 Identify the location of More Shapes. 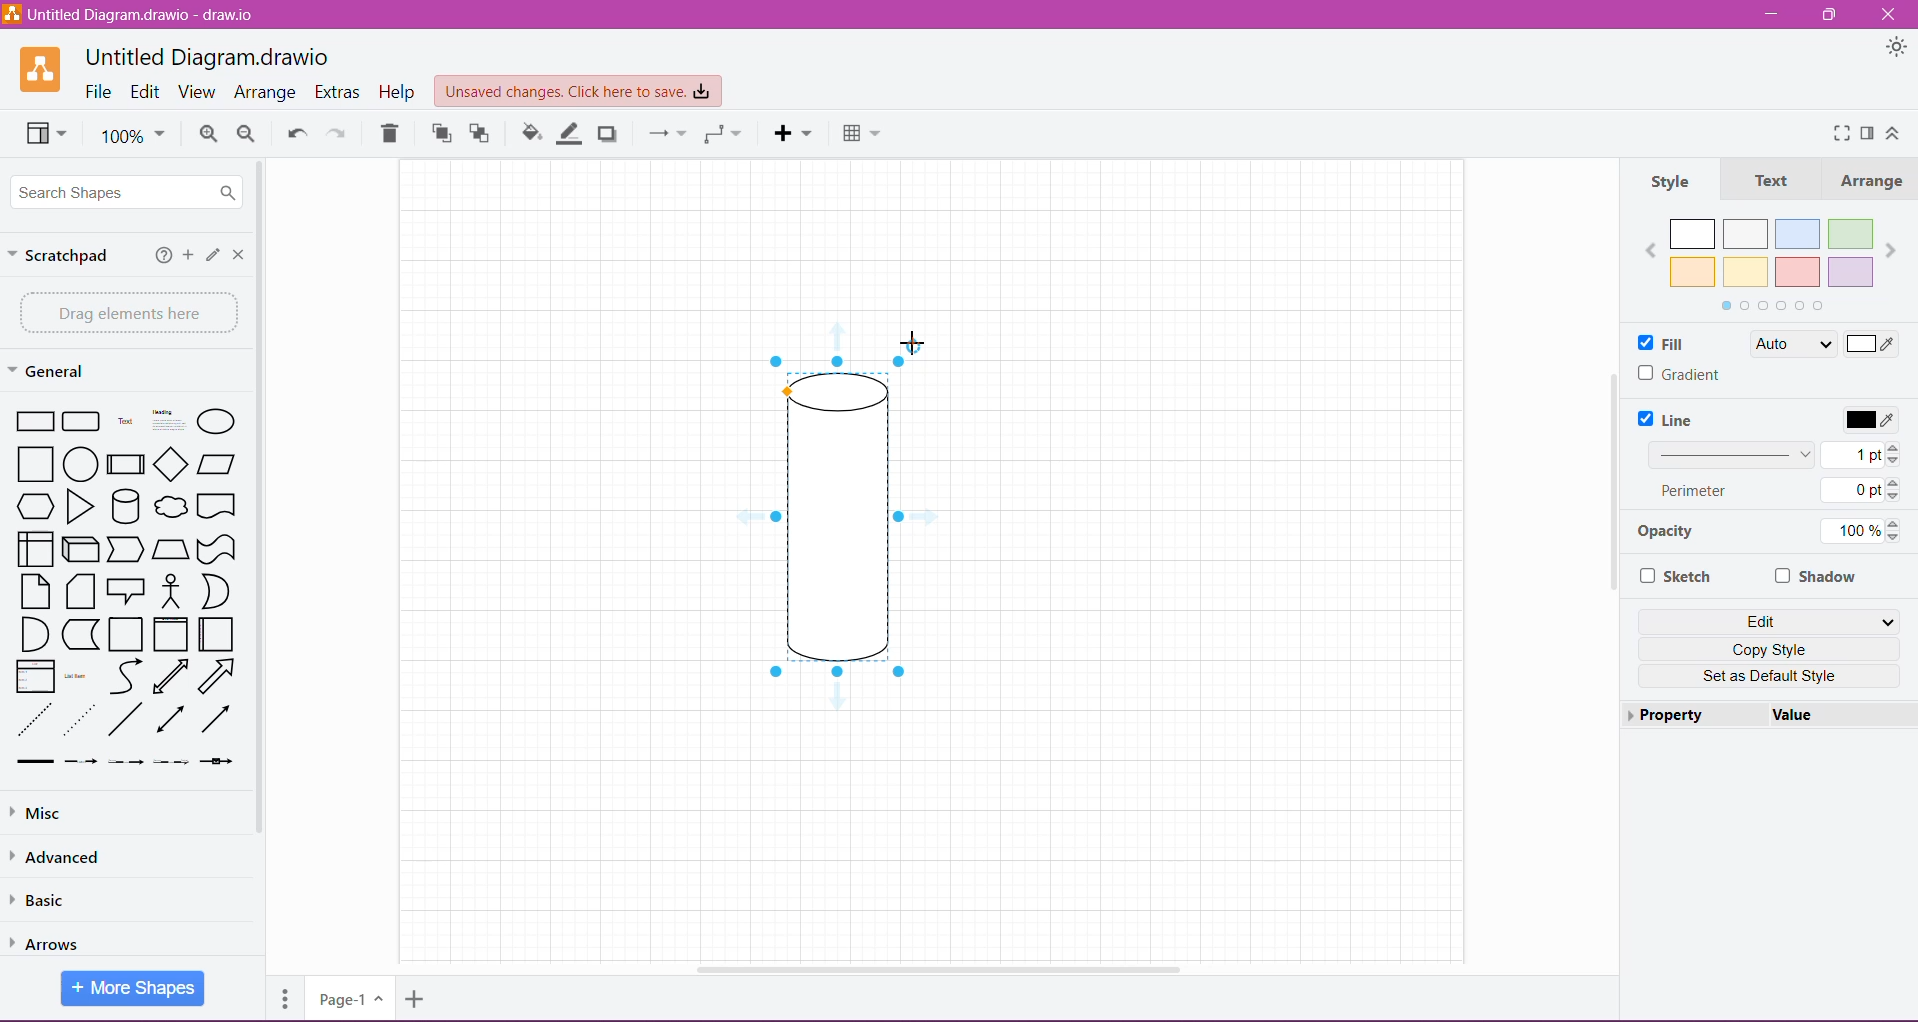
(134, 989).